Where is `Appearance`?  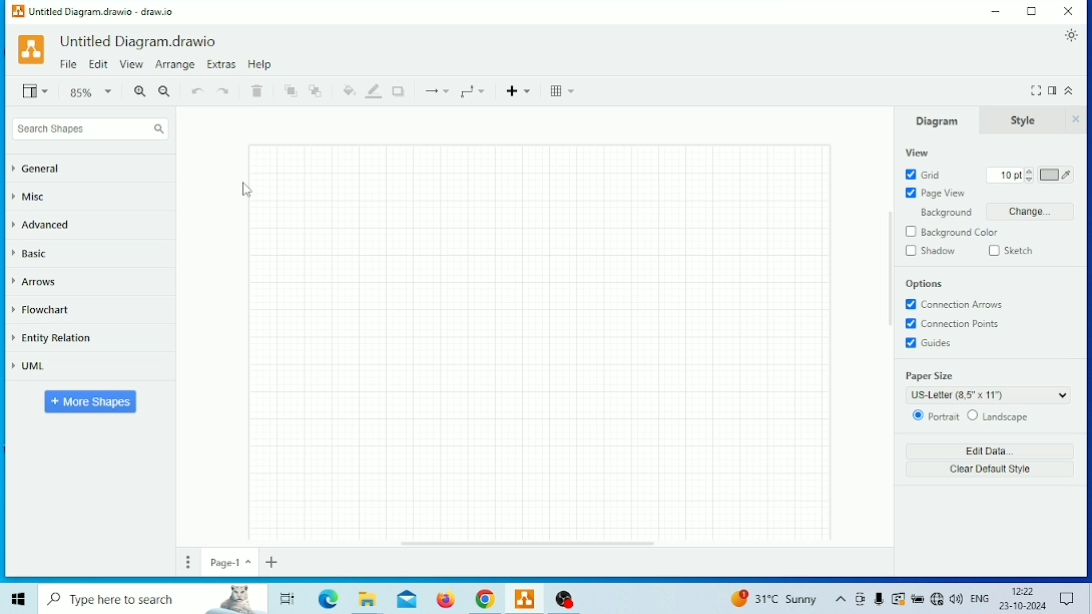
Appearance is located at coordinates (1072, 36).